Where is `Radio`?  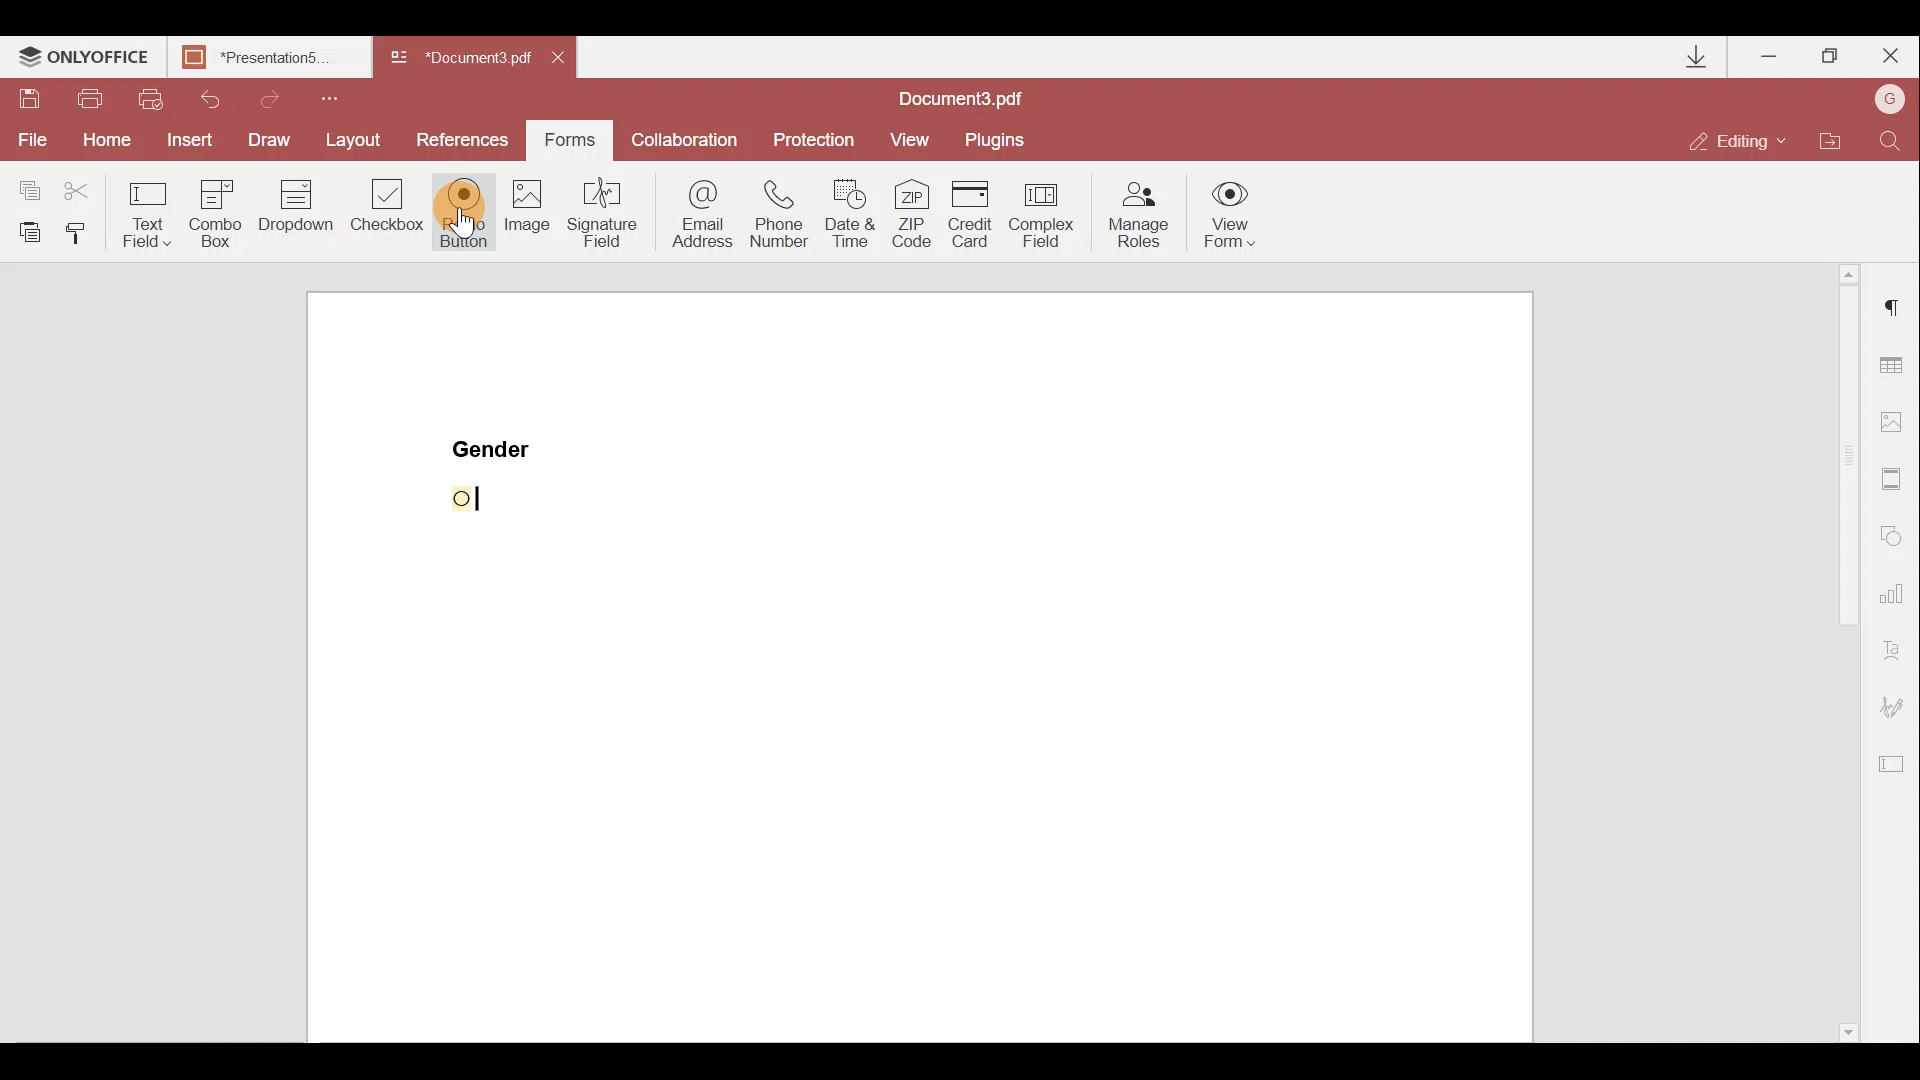 Radio is located at coordinates (464, 213).